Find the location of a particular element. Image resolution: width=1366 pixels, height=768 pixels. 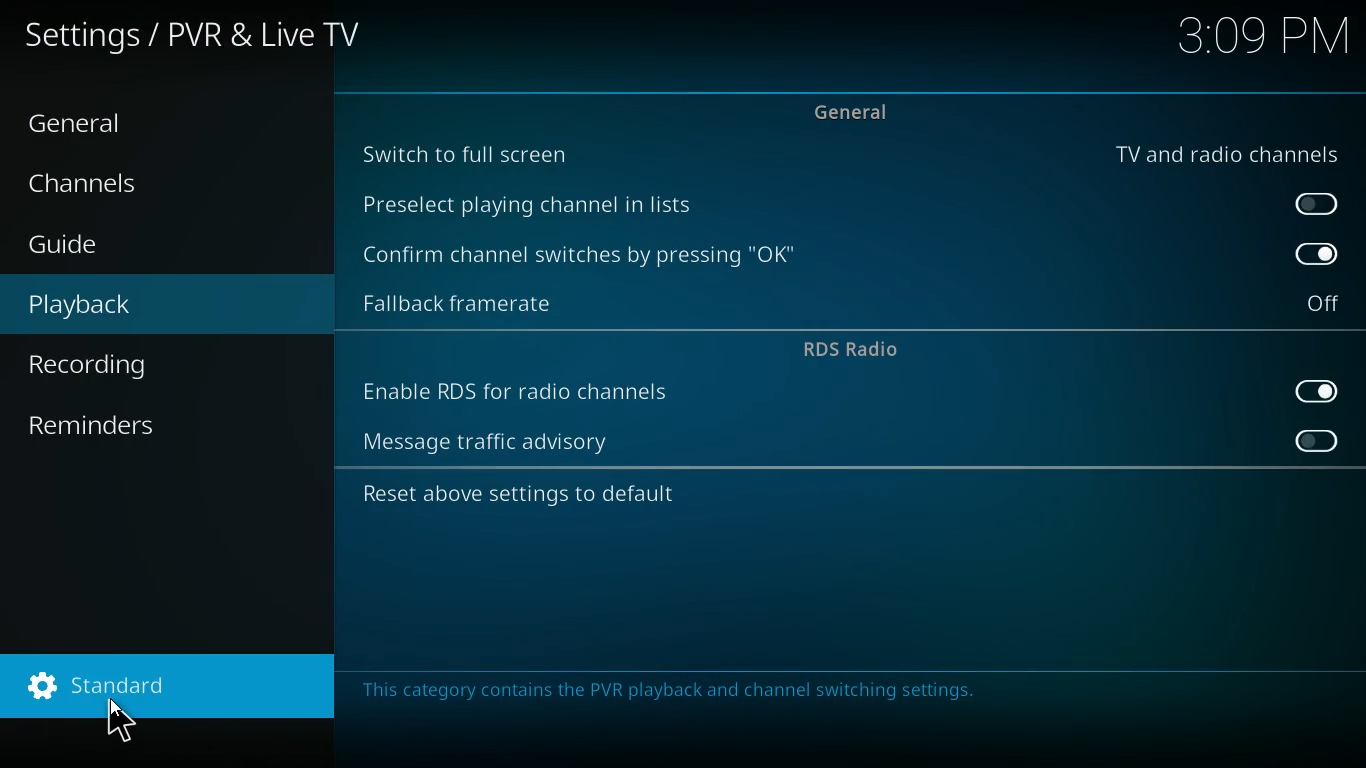

message is located at coordinates (684, 691).